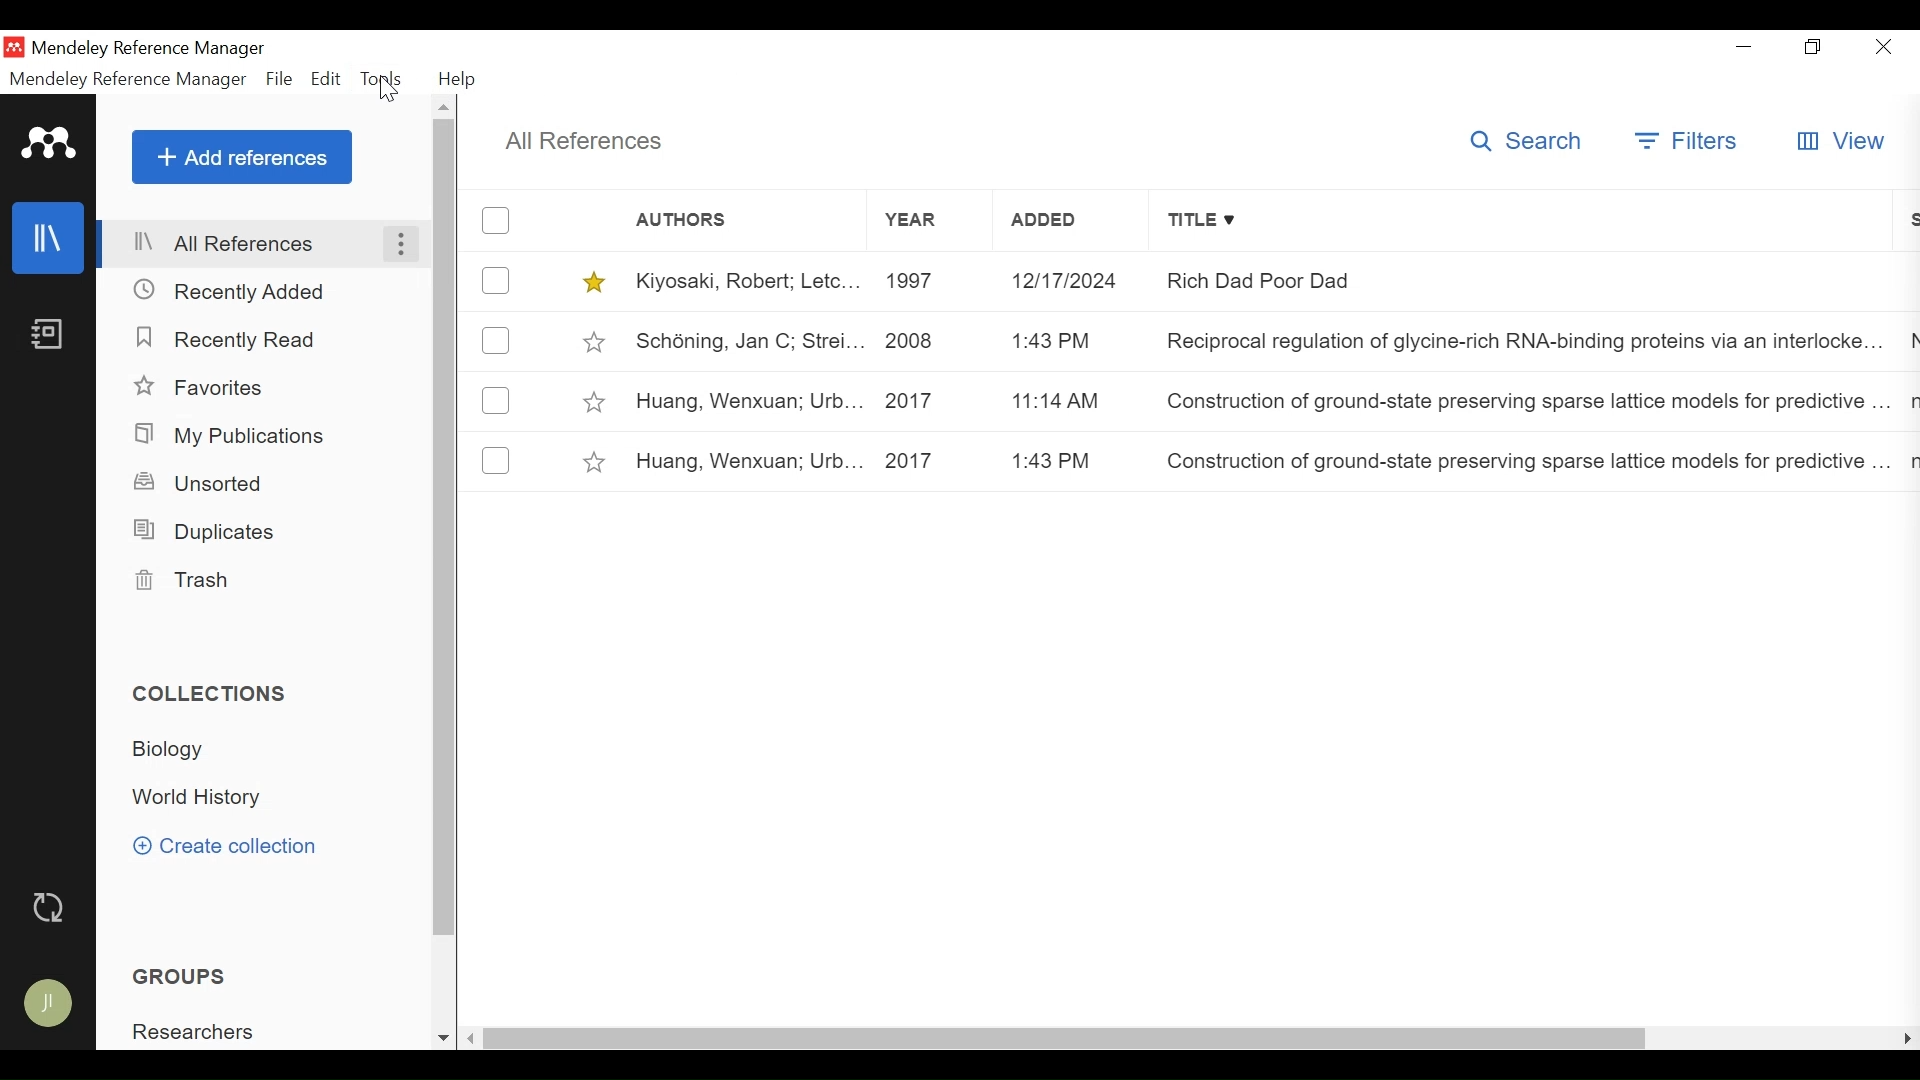 Image resolution: width=1920 pixels, height=1080 pixels. I want to click on (un)select, so click(495, 399).